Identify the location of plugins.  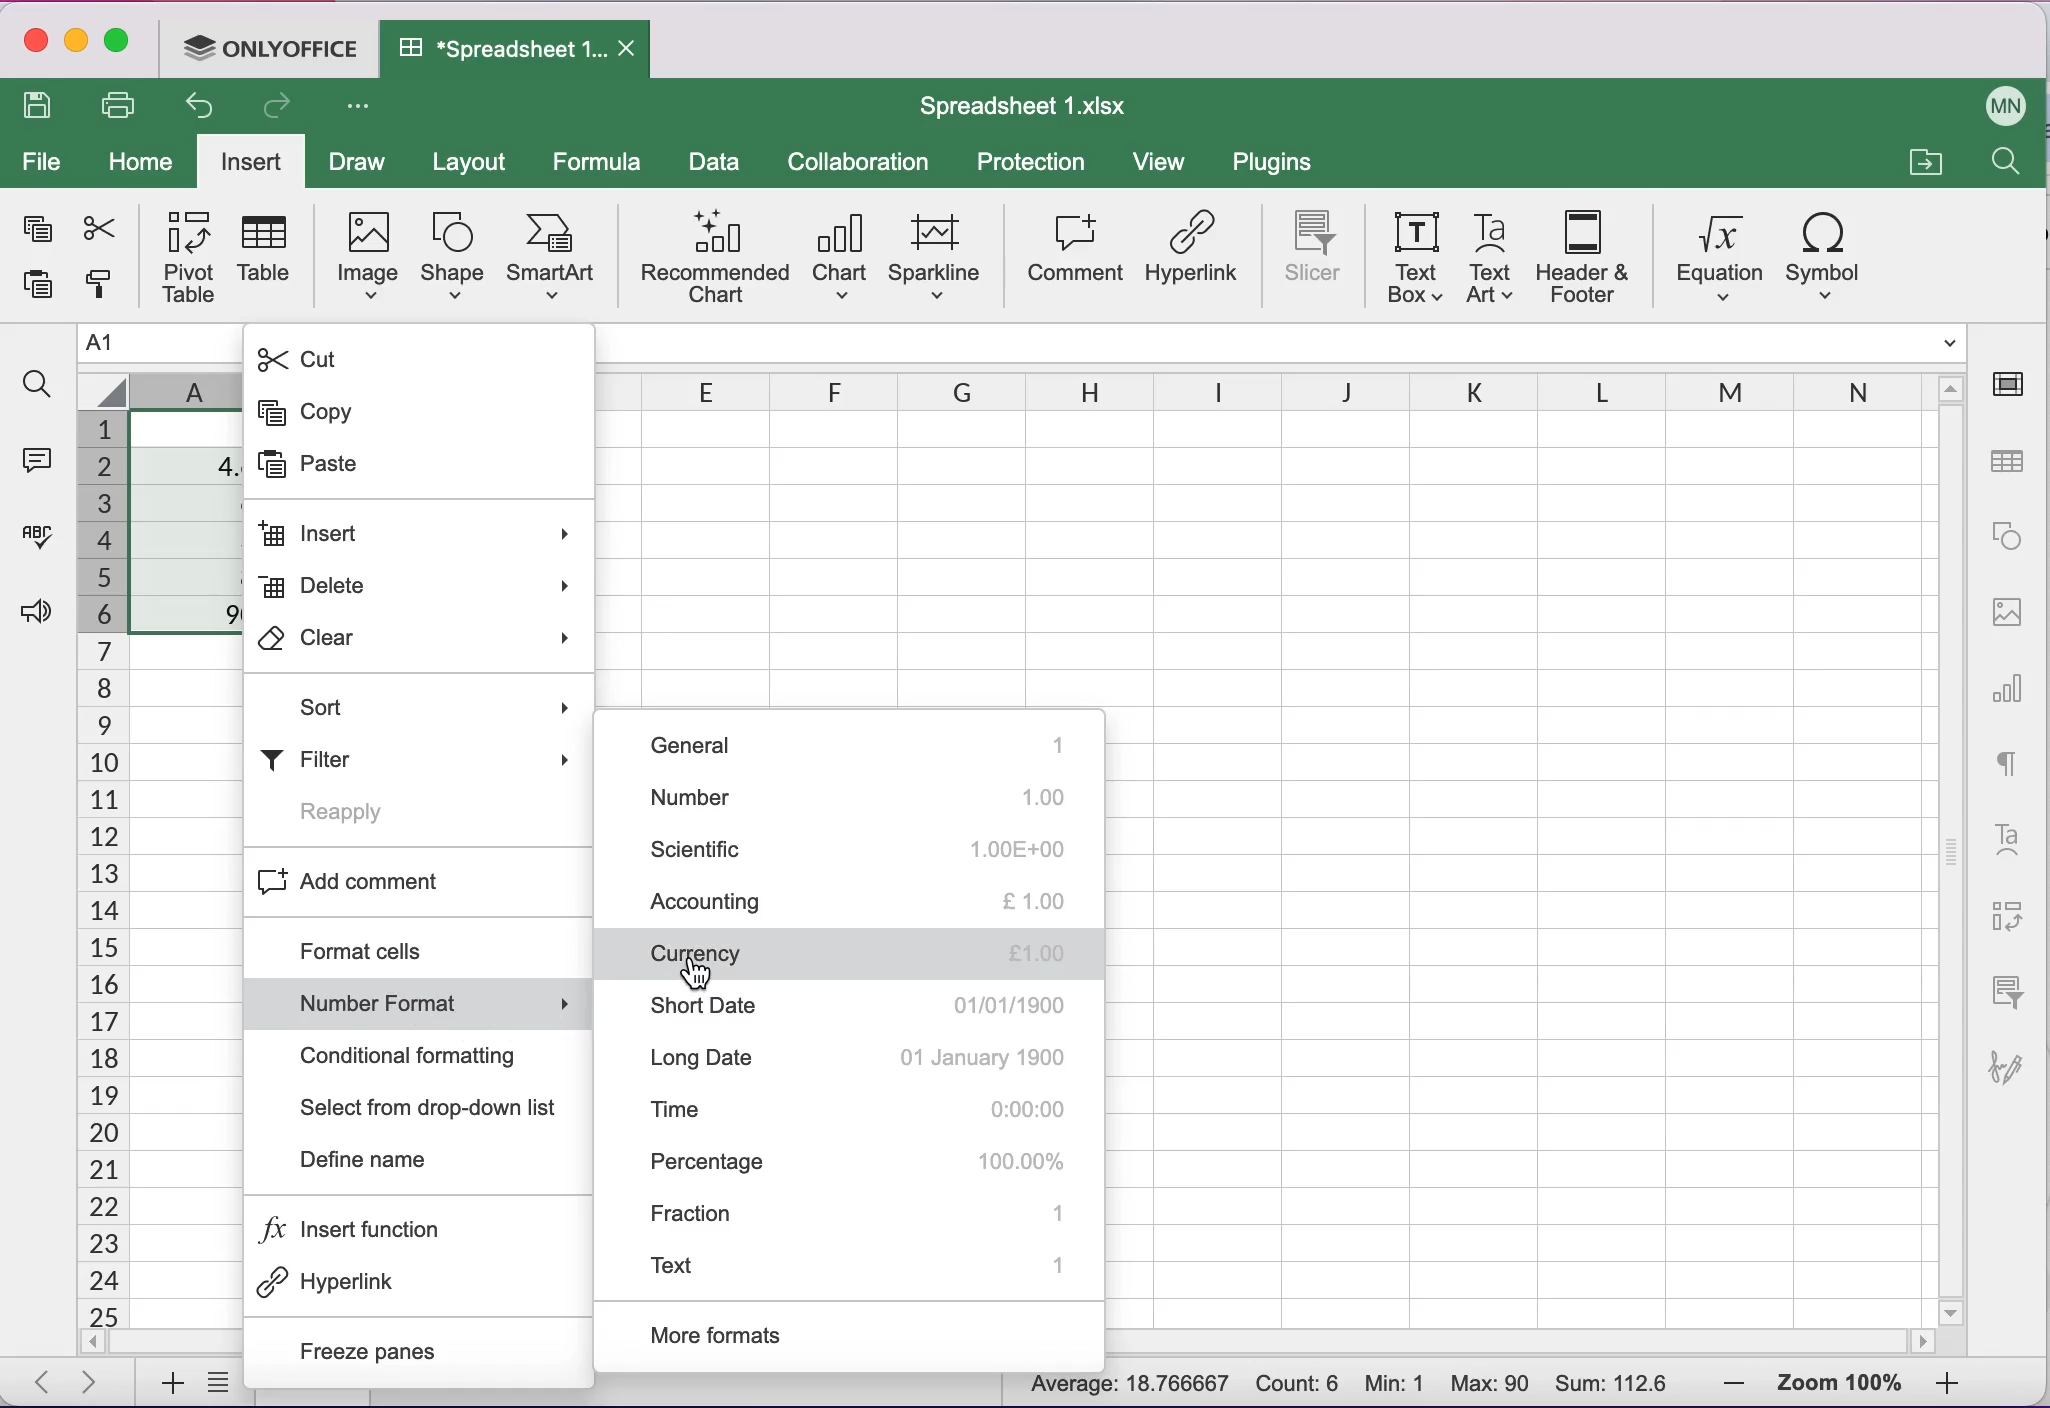
(1274, 164).